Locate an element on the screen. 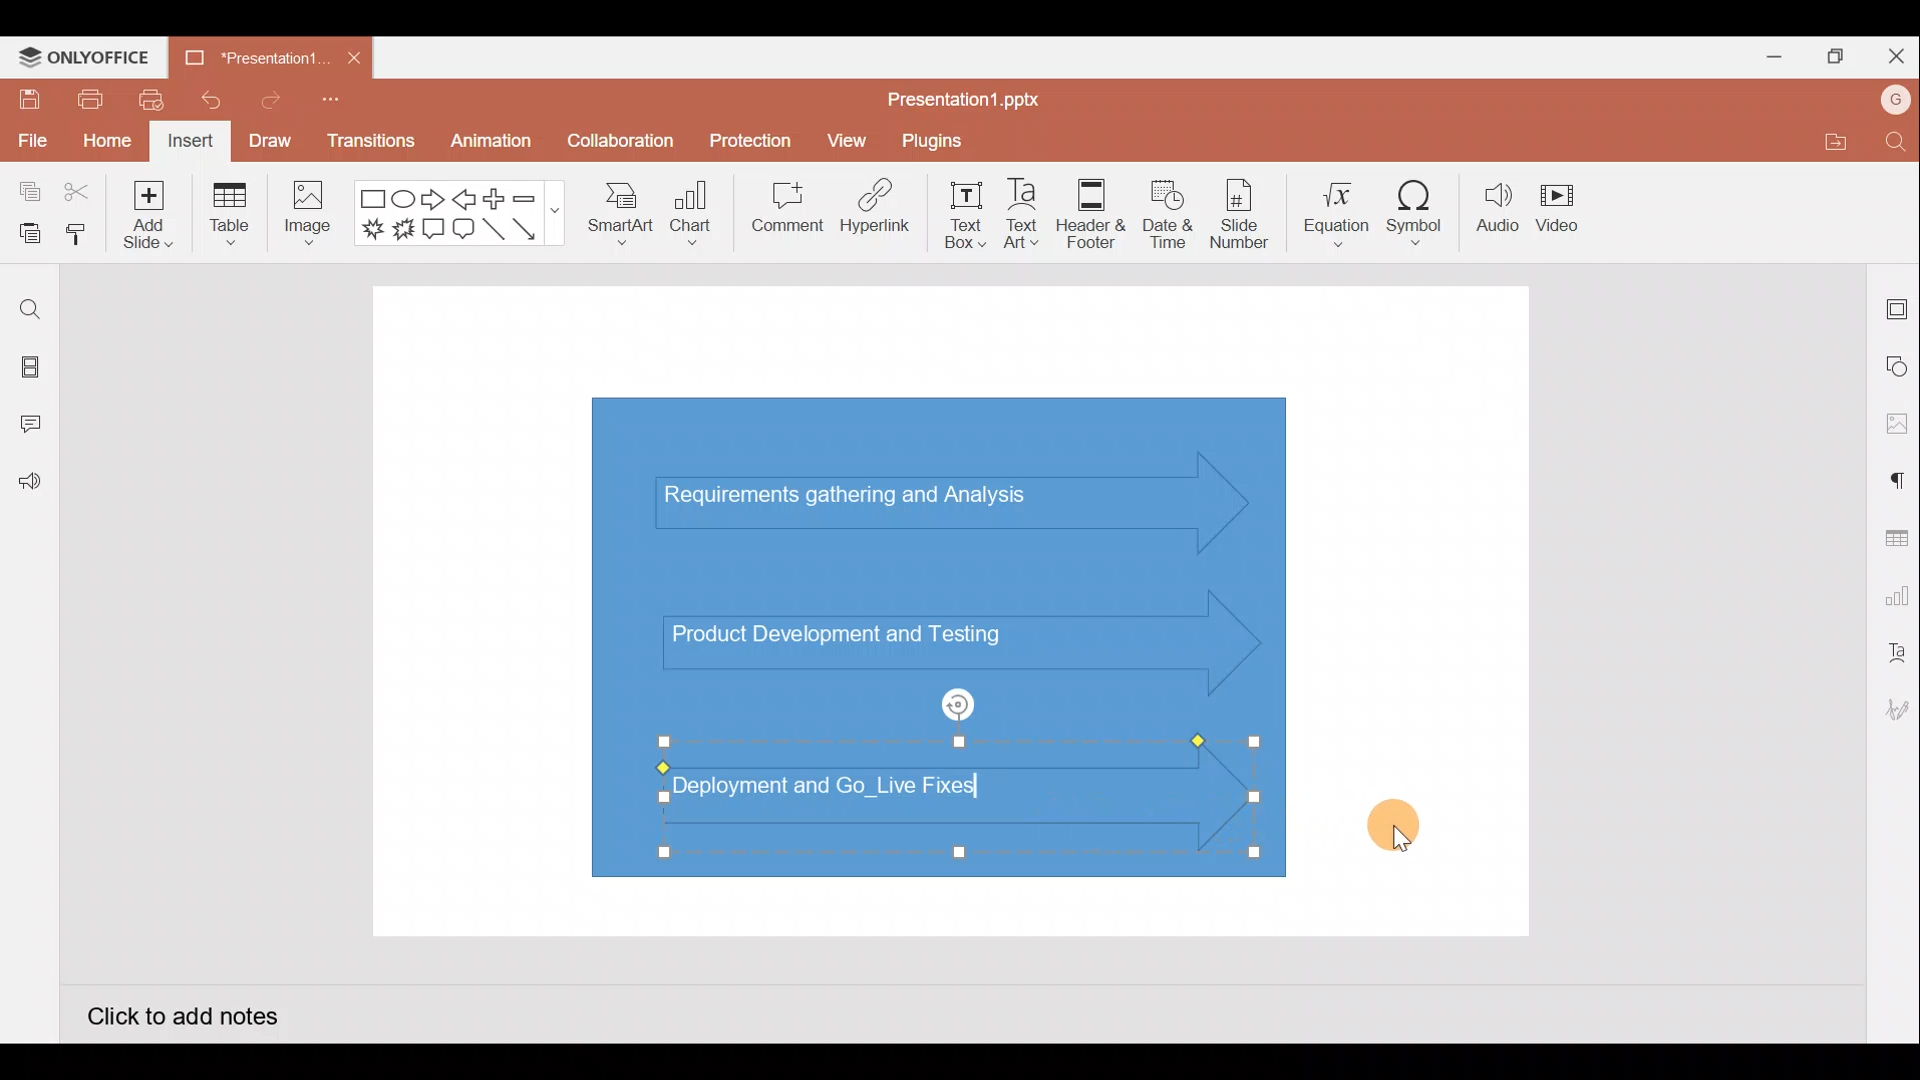 The height and width of the screenshot is (1080, 1920). Open file location is located at coordinates (1832, 141).